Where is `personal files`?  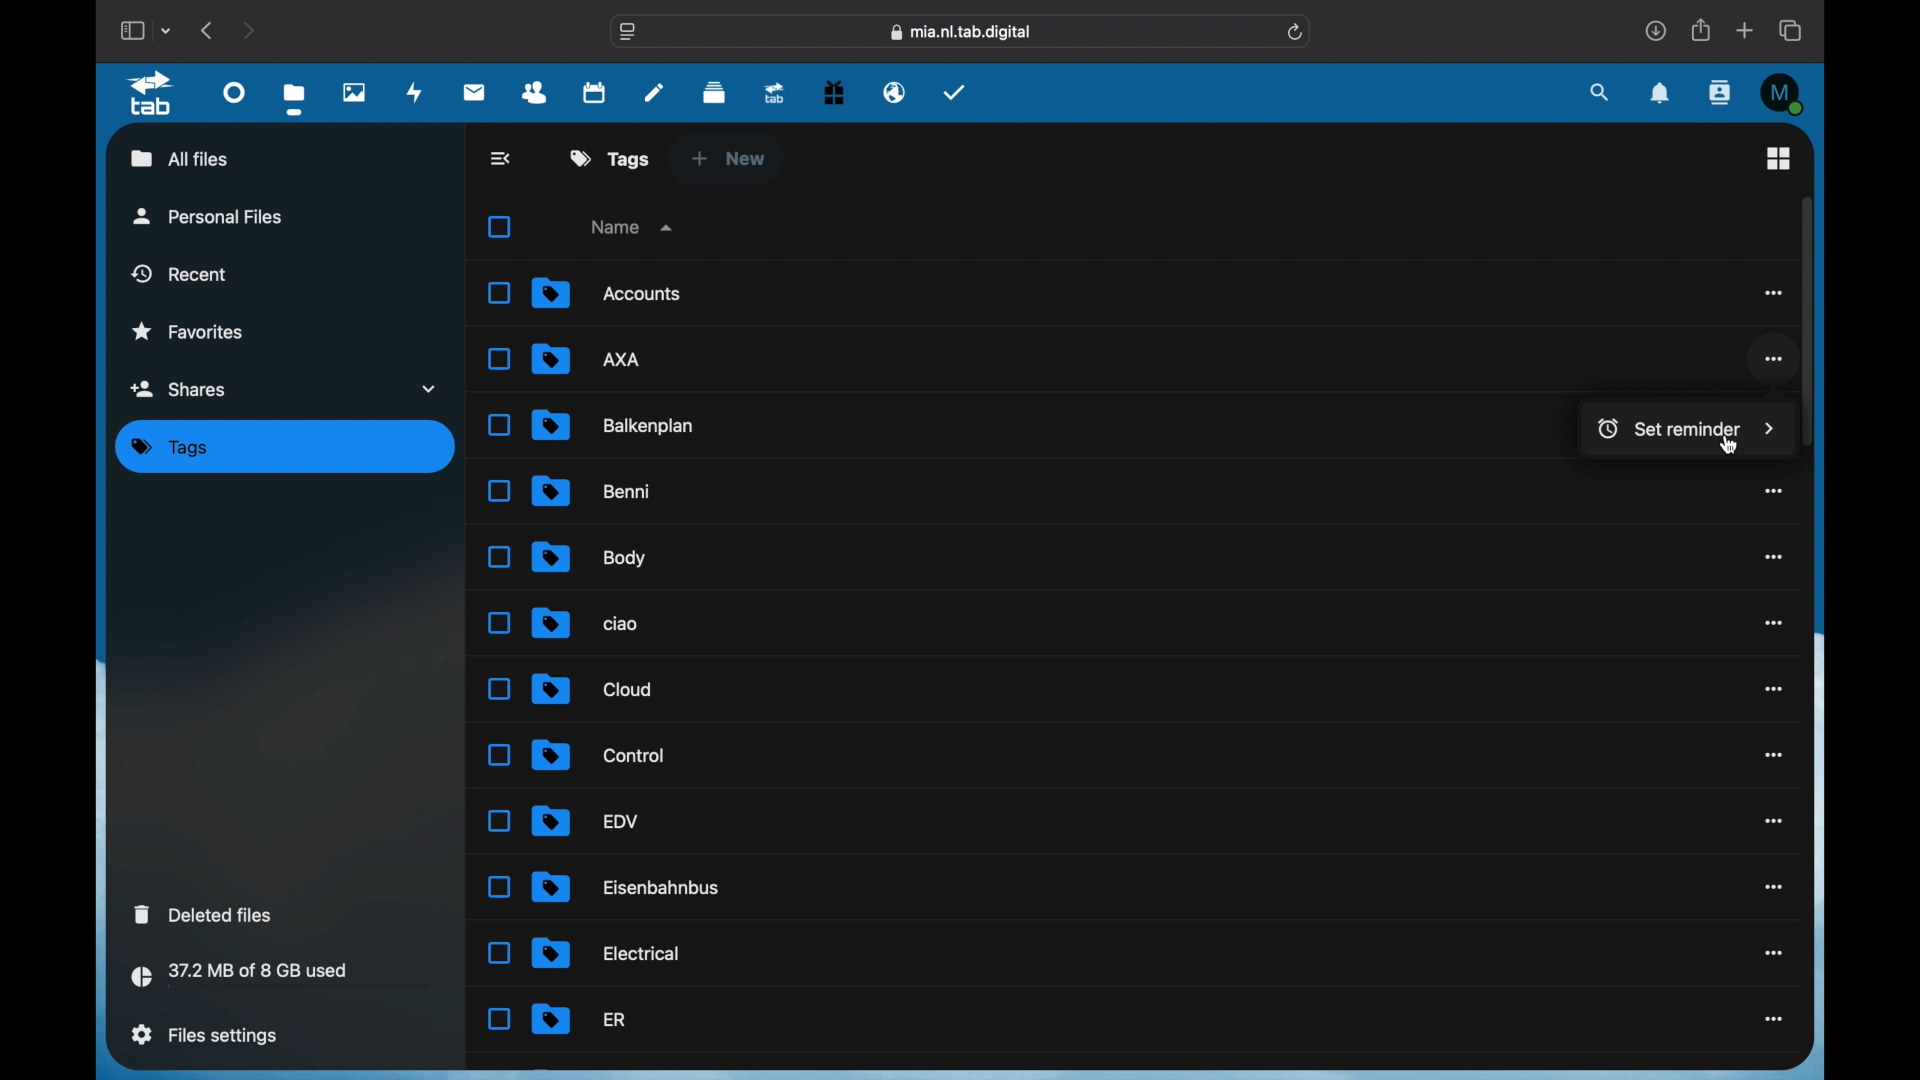
personal files is located at coordinates (208, 215).